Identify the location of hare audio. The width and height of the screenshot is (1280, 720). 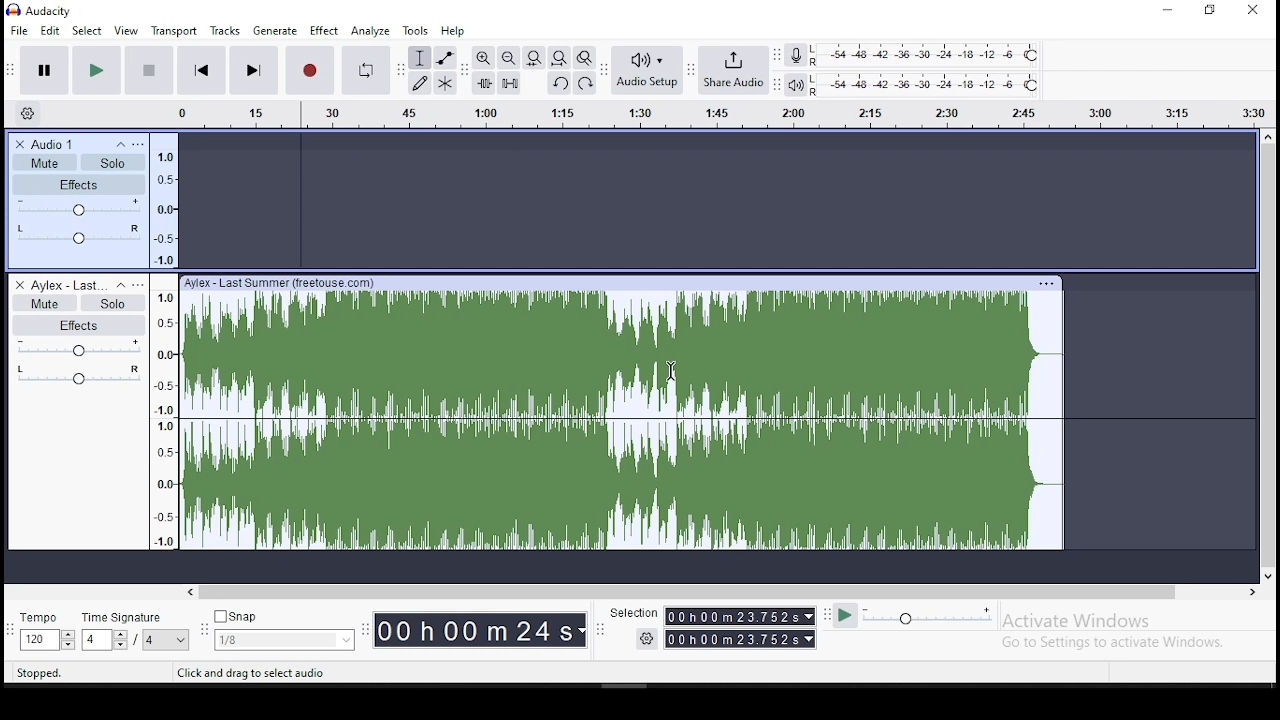
(735, 71).